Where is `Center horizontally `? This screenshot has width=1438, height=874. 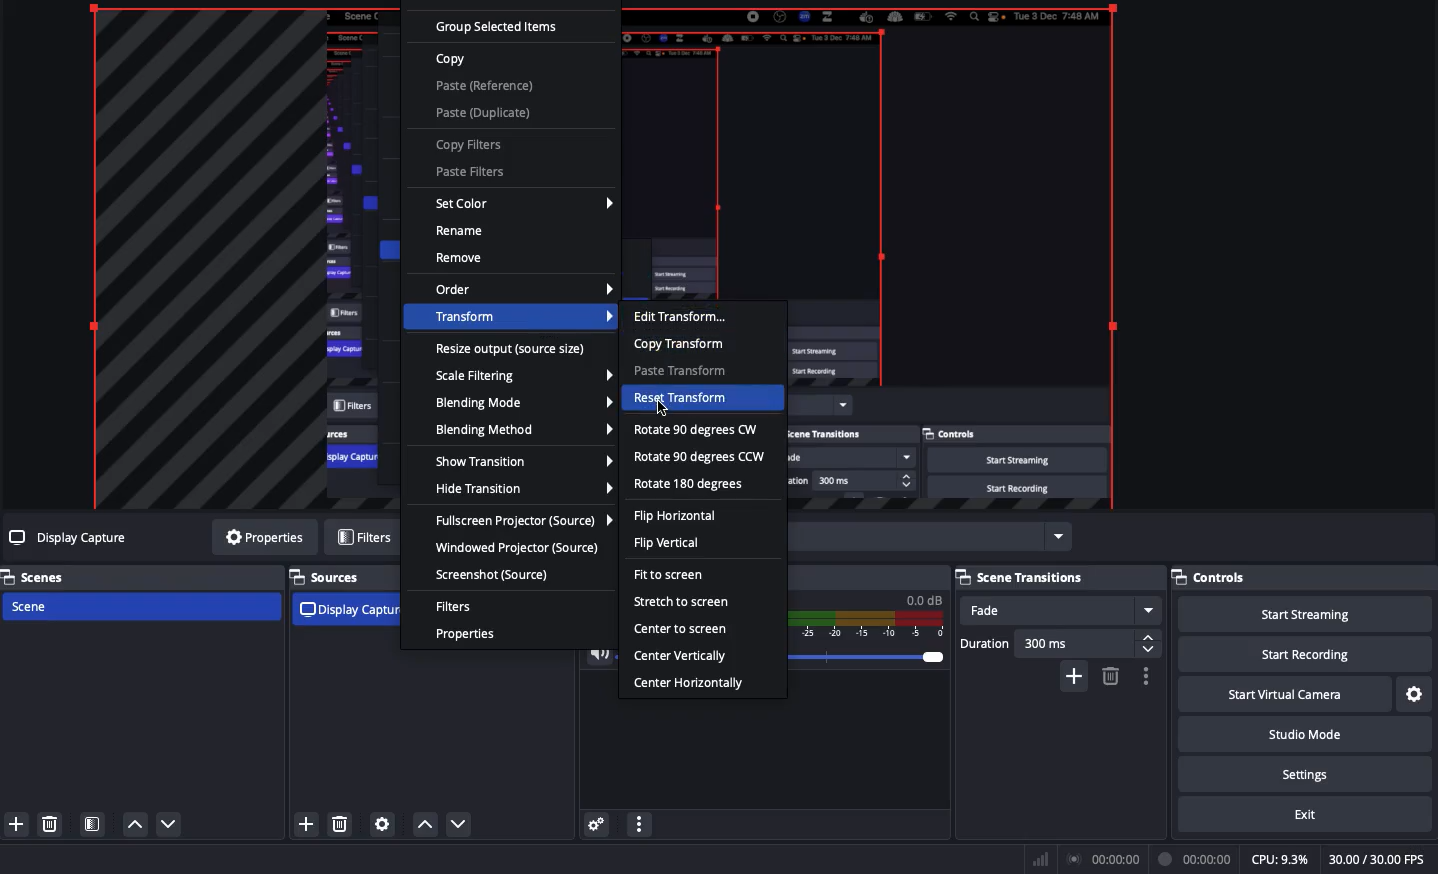
Center horizontally  is located at coordinates (693, 683).